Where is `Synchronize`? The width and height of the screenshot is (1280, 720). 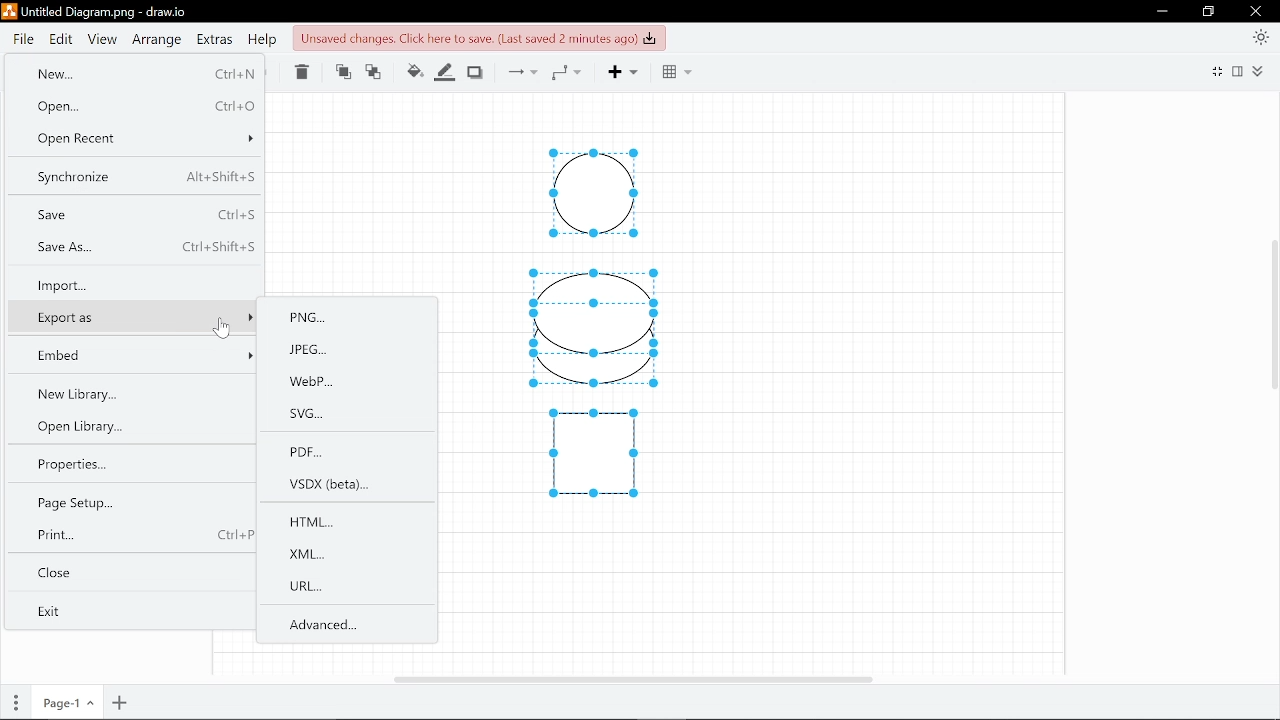 Synchronize is located at coordinates (139, 174).